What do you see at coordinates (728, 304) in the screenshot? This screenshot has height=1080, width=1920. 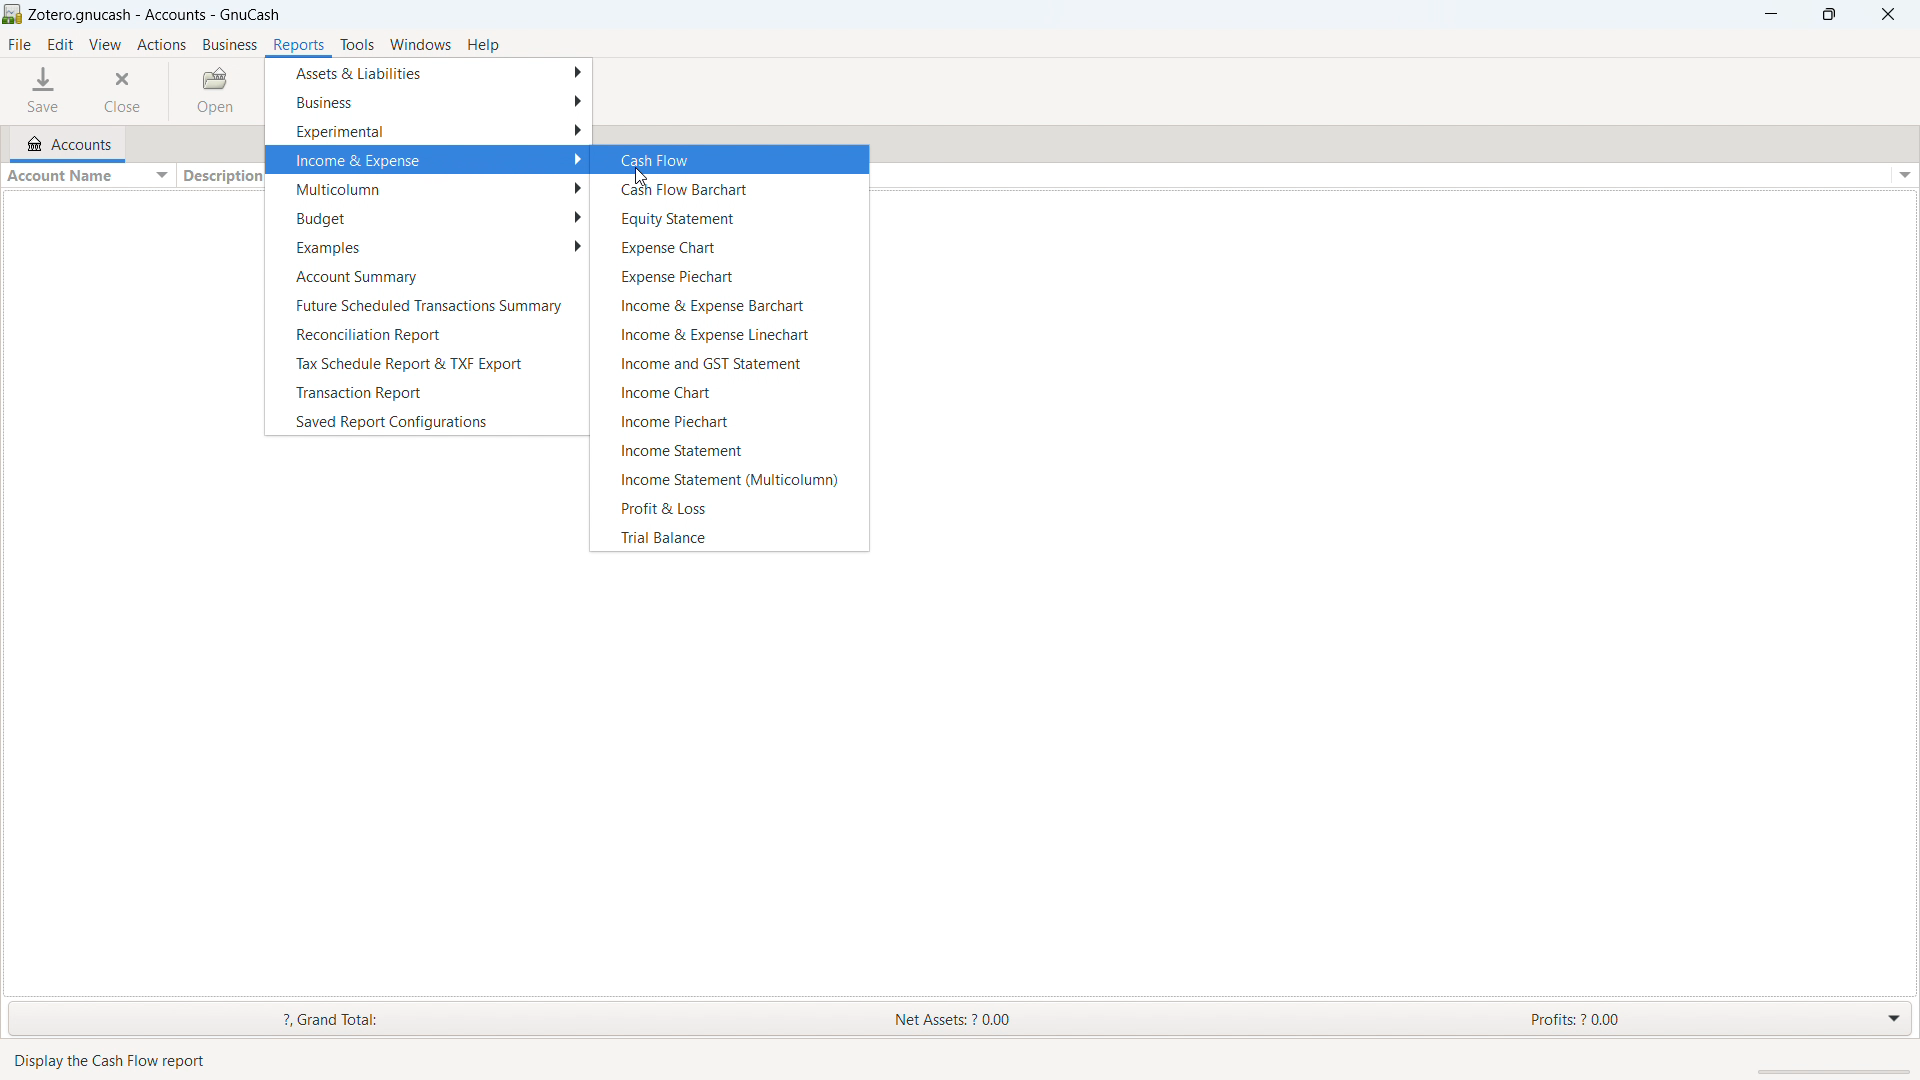 I see `income and exoense barchart` at bounding box center [728, 304].